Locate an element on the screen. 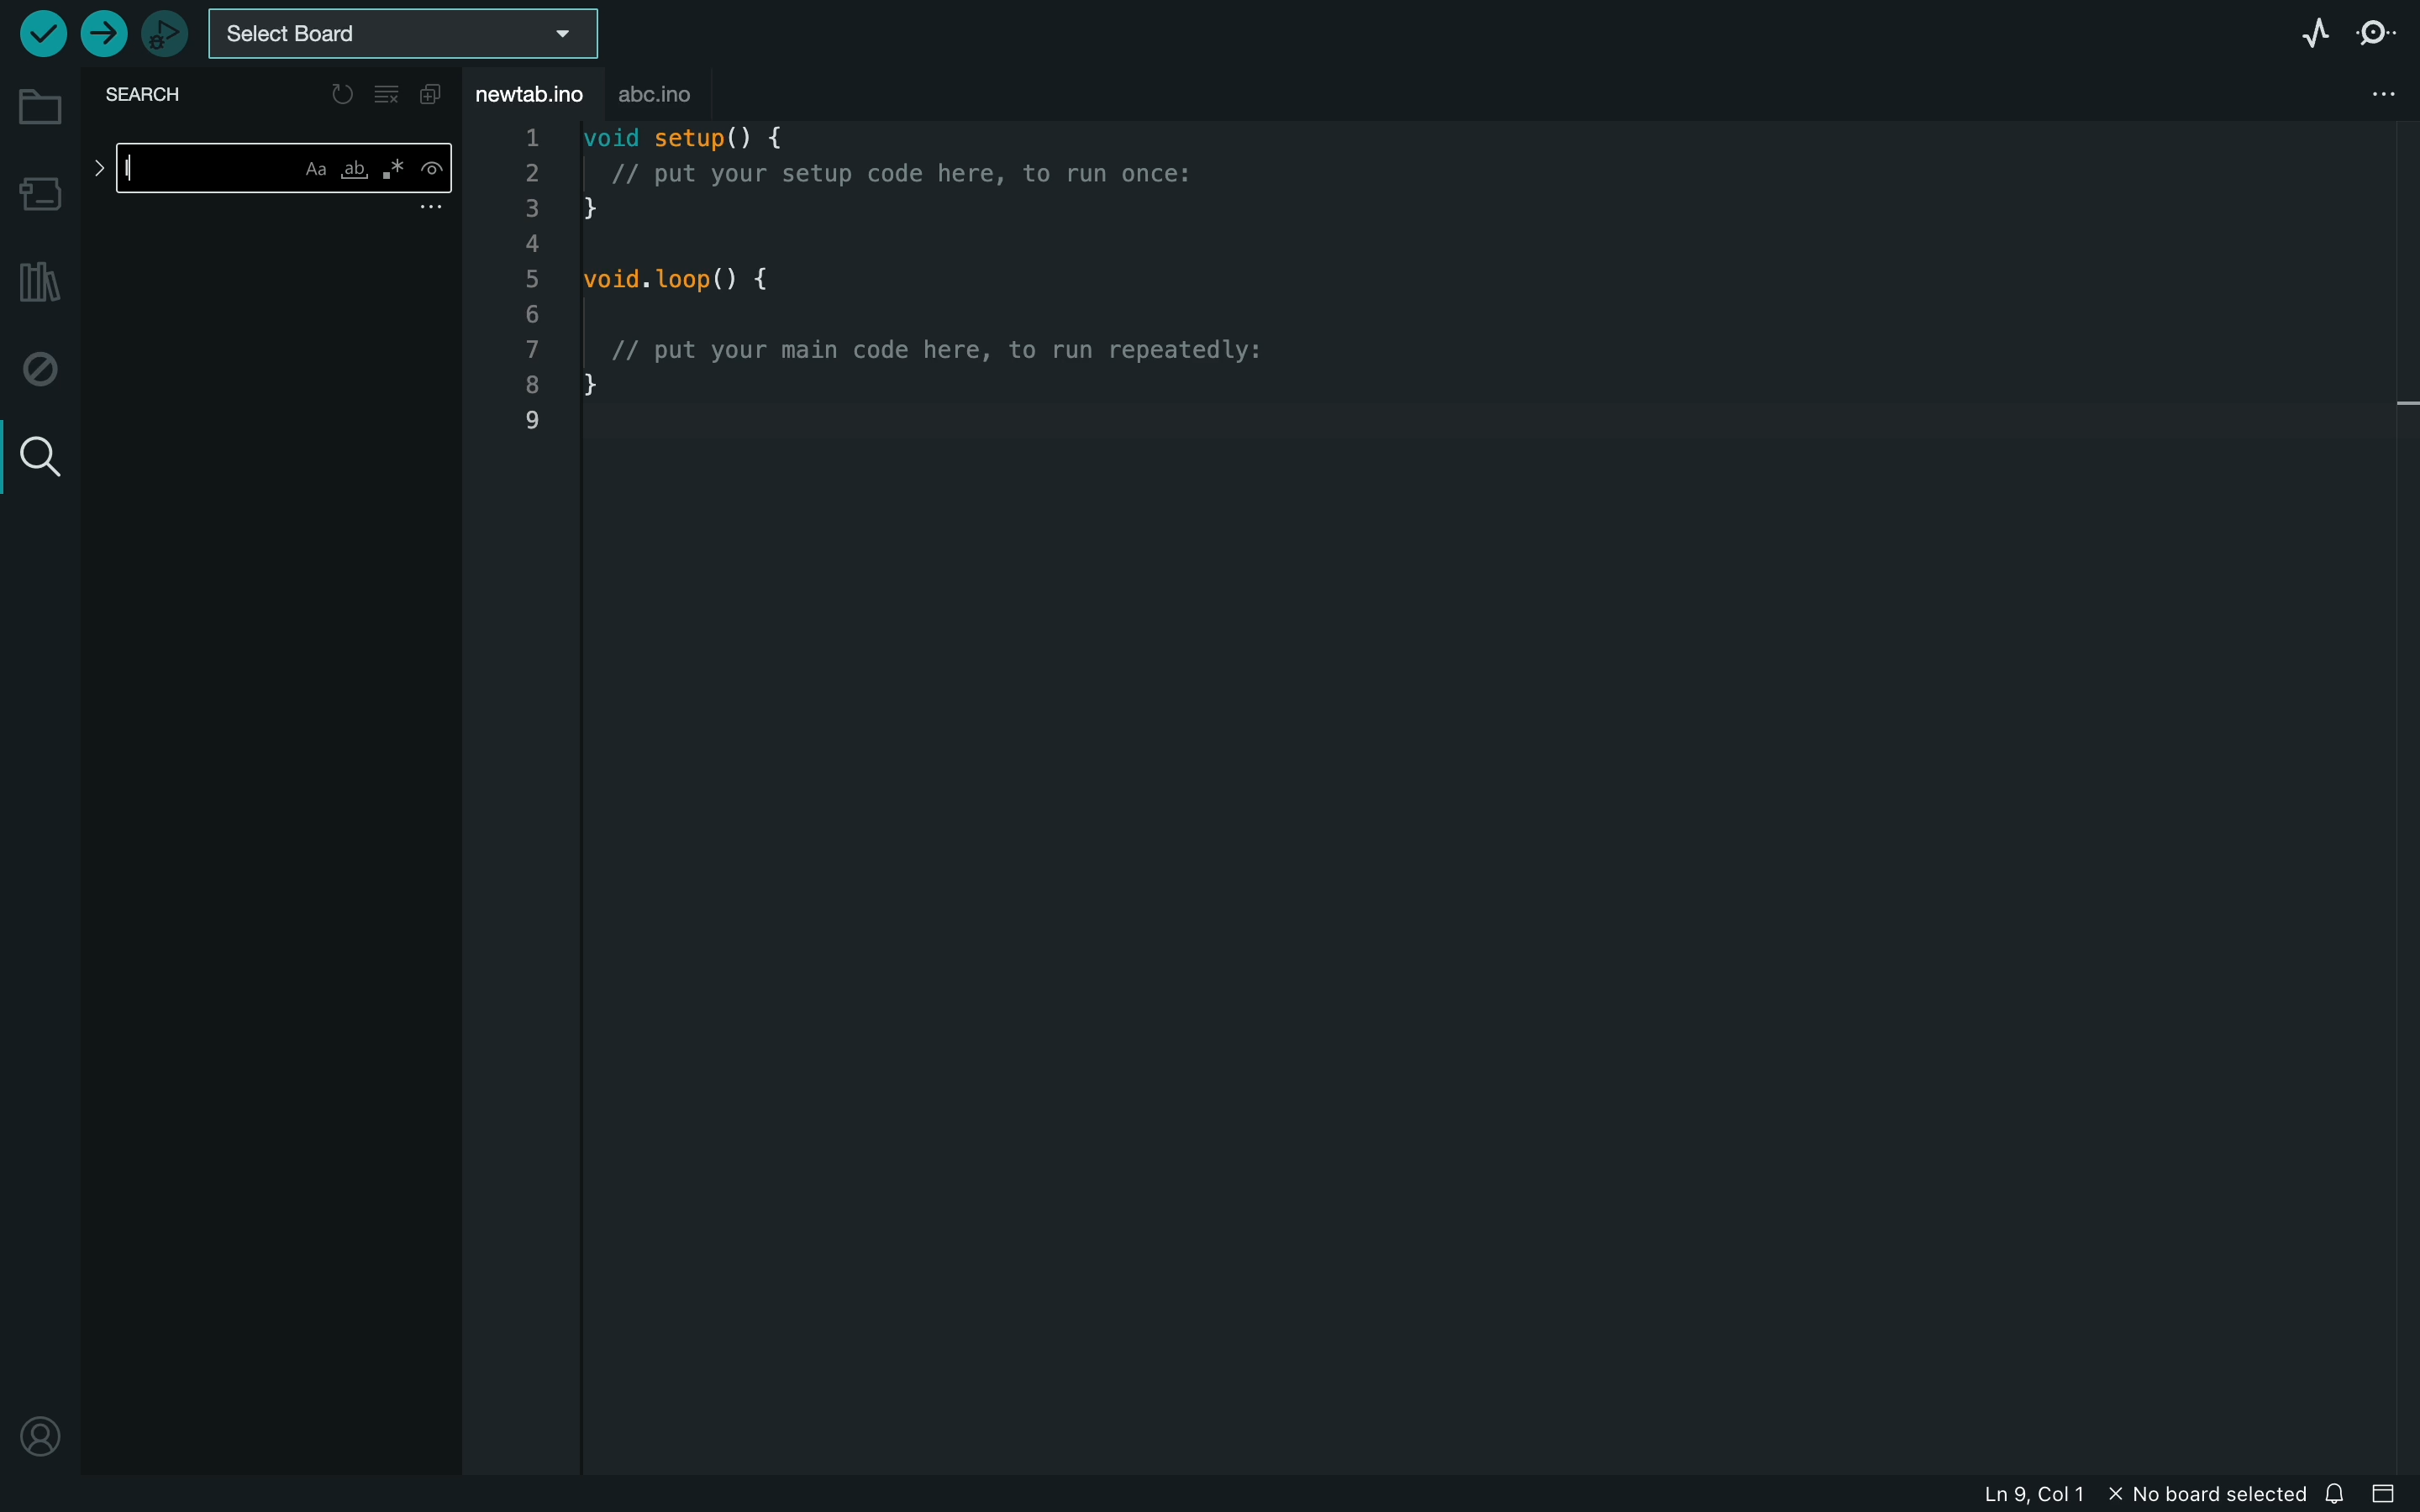  board manager is located at coordinates (39, 190).